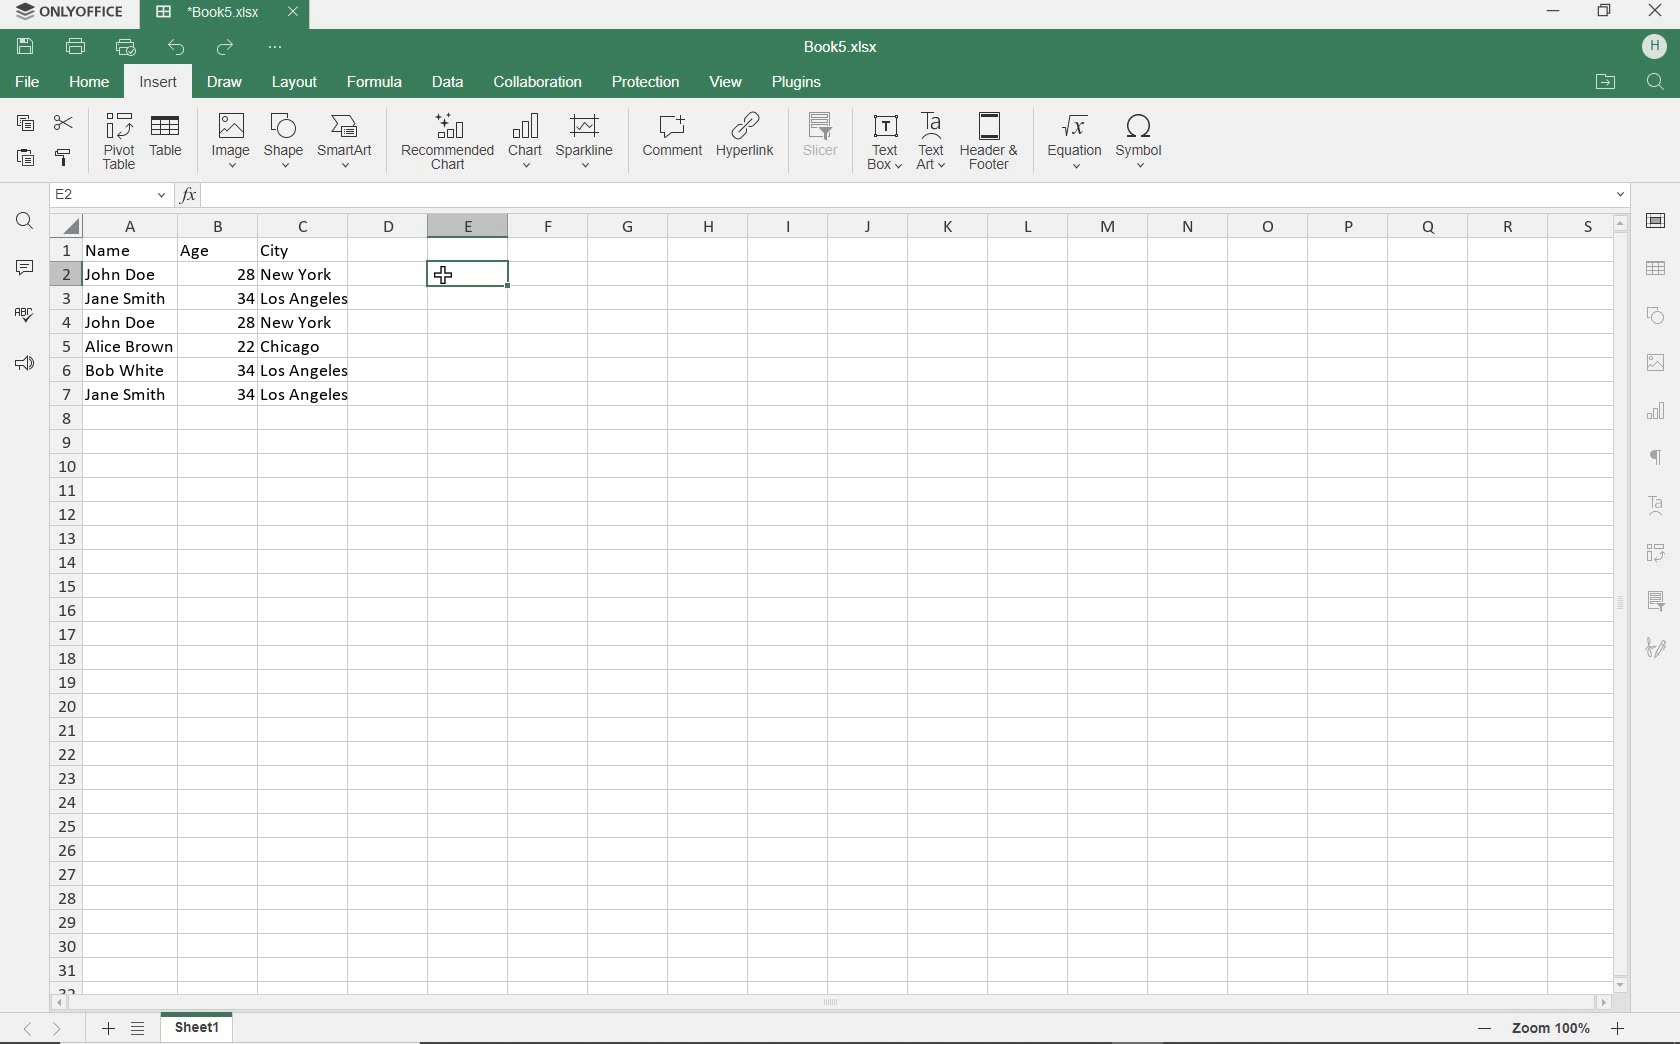 The width and height of the screenshot is (1680, 1044). I want to click on 28, so click(235, 321).